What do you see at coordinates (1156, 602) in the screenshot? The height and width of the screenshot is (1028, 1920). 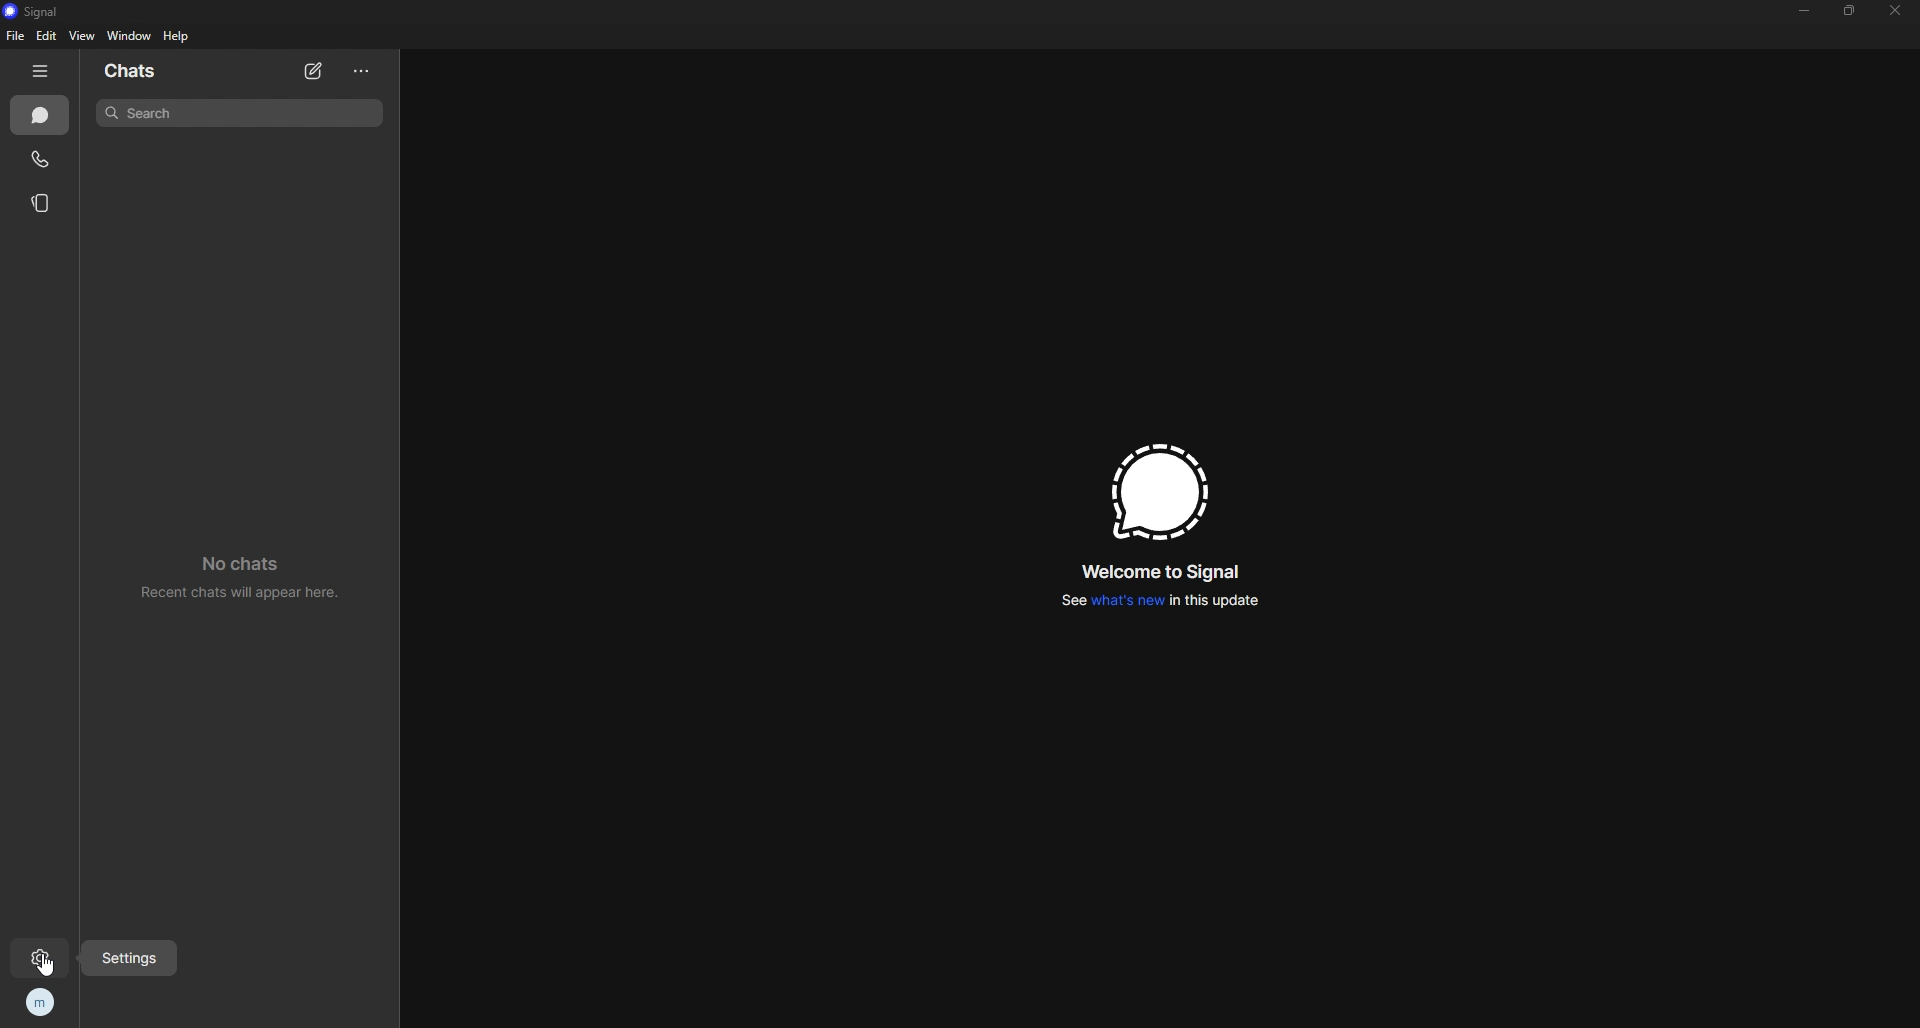 I see `see whats new` at bounding box center [1156, 602].